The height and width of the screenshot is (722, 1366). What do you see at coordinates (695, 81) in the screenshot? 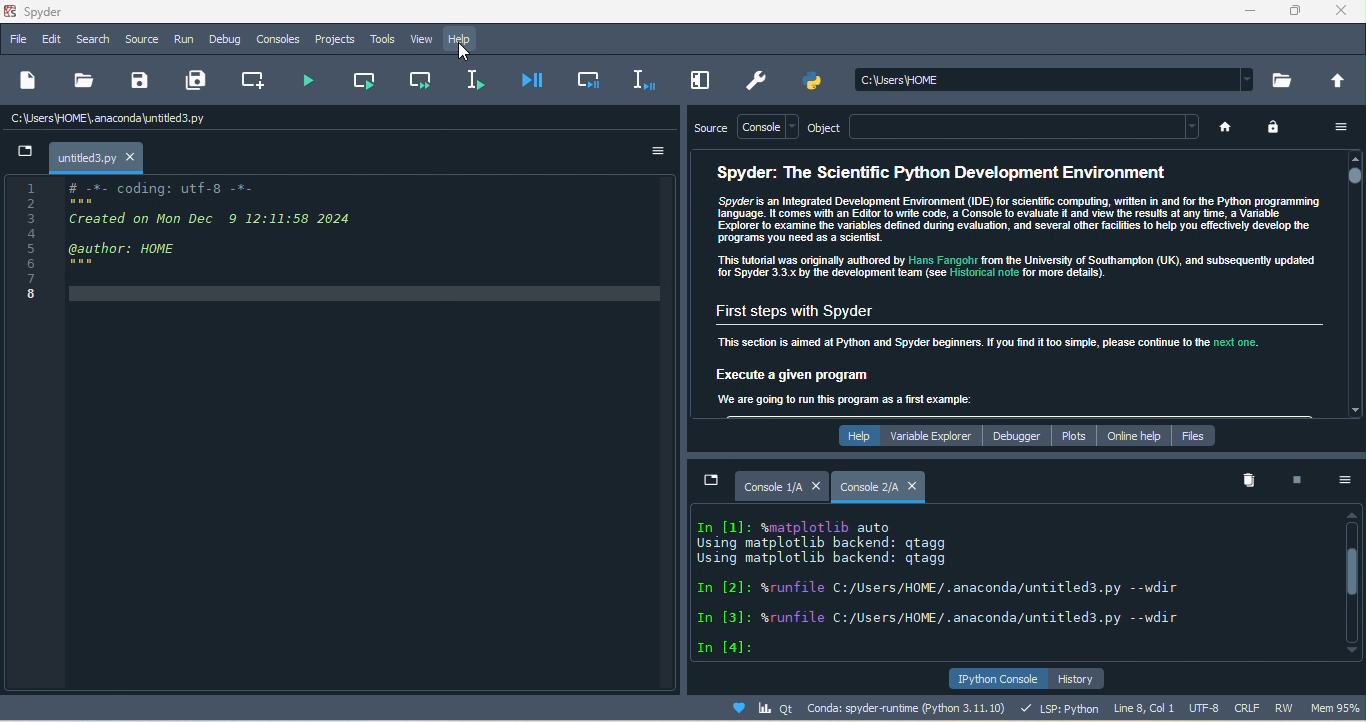
I see `maximize current pane` at bounding box center [695, 81].